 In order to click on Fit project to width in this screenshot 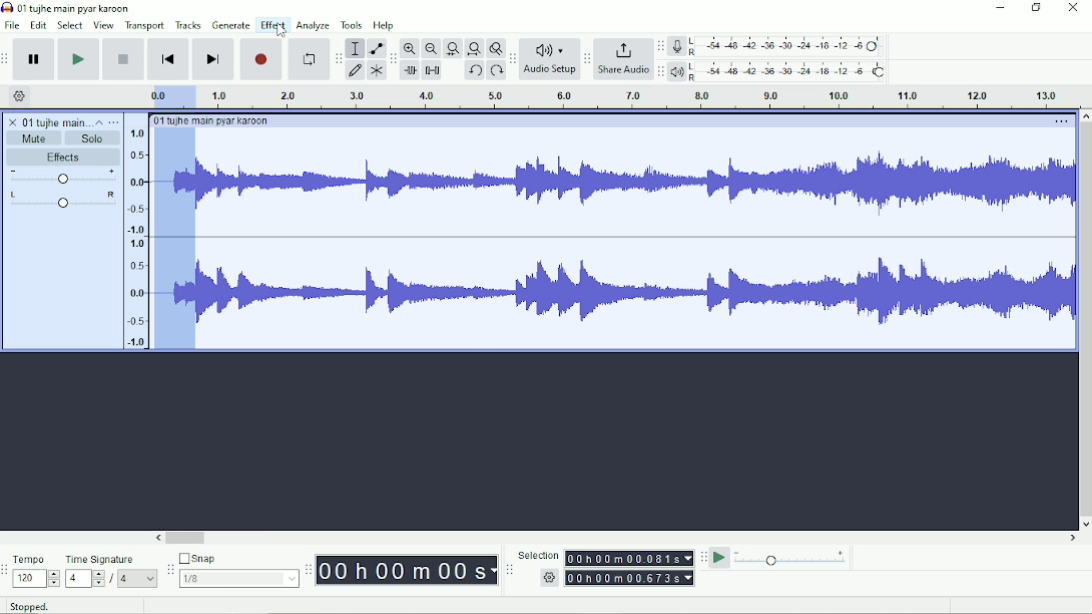, I will do `click(475, 49)`.